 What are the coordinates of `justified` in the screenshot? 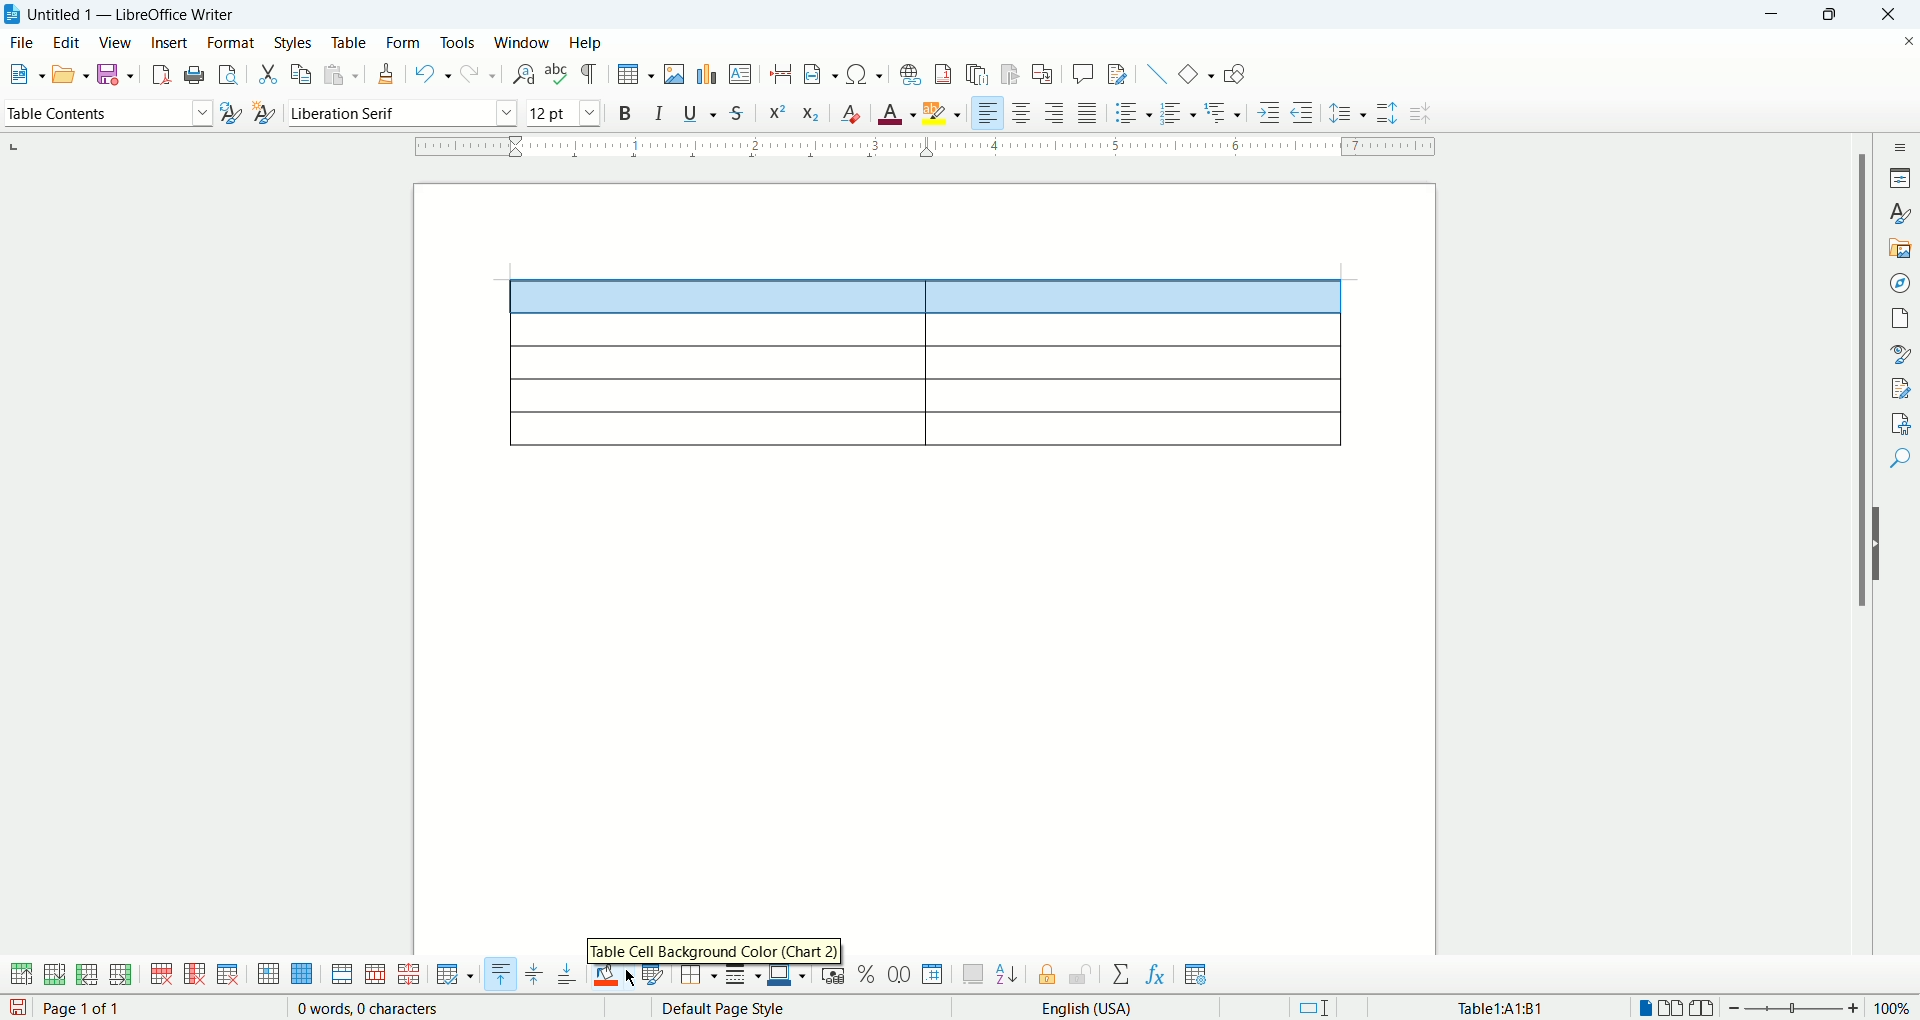 It's located at (1088, 112).